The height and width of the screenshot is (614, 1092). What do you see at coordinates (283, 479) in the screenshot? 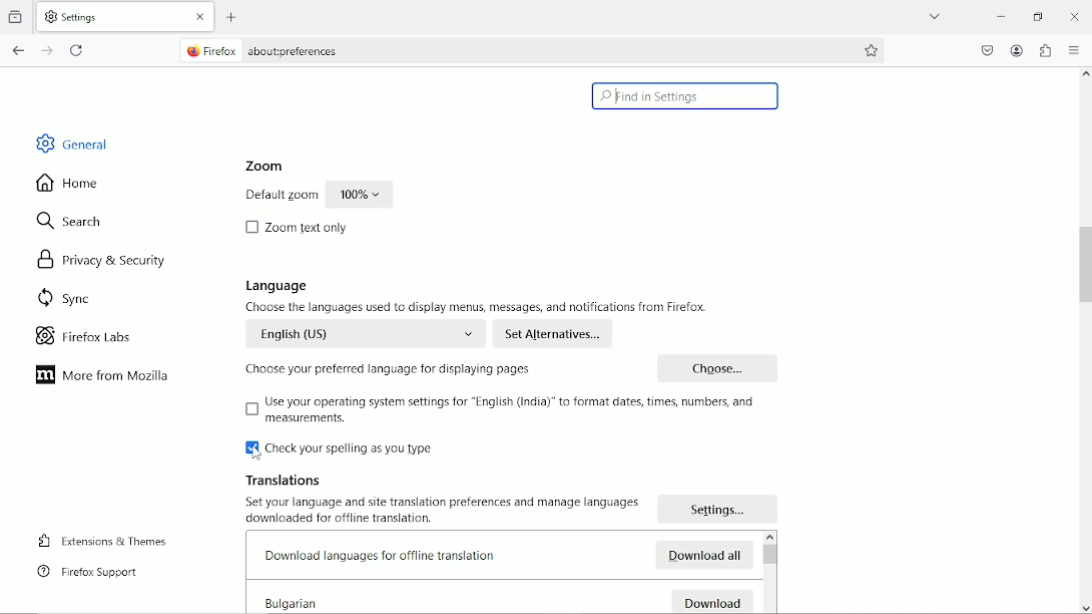
I see `Translations` at bounding box center [283, 479].